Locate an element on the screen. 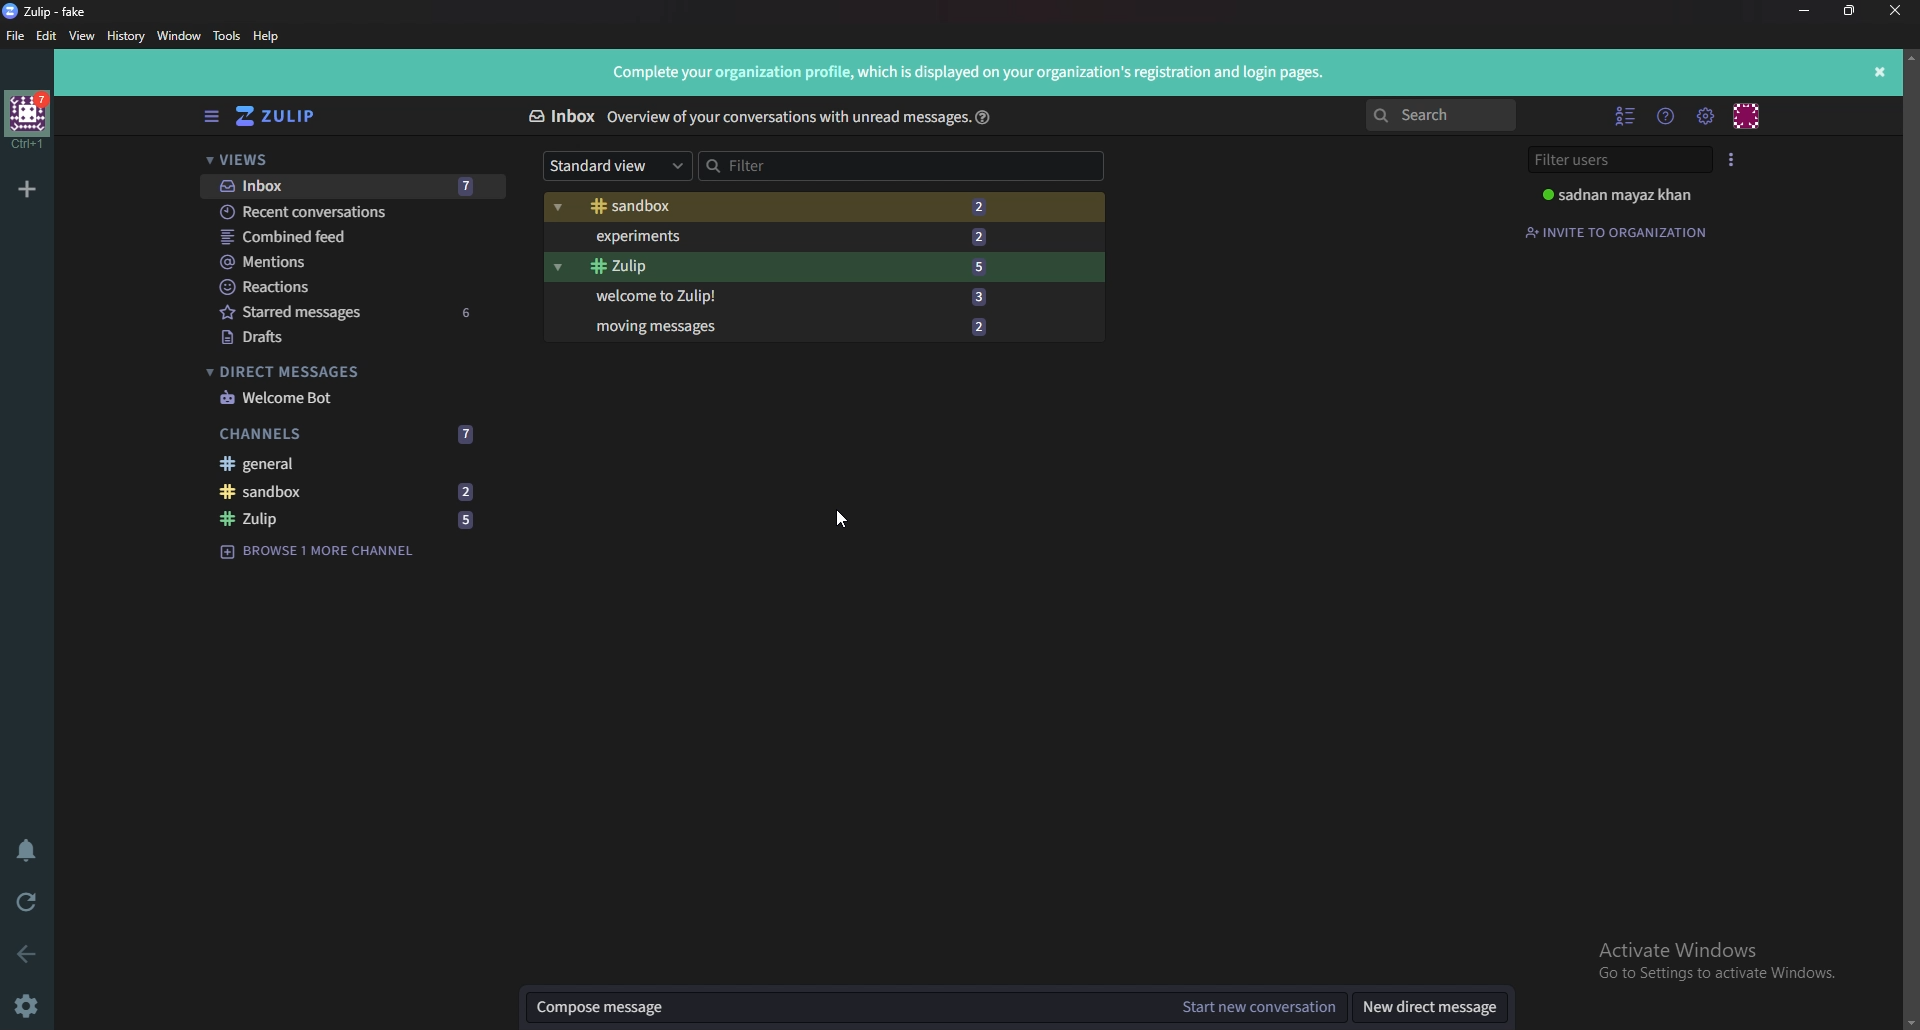 The image size is (1920, 1030). Mentions is located at coordinates (354, 263).